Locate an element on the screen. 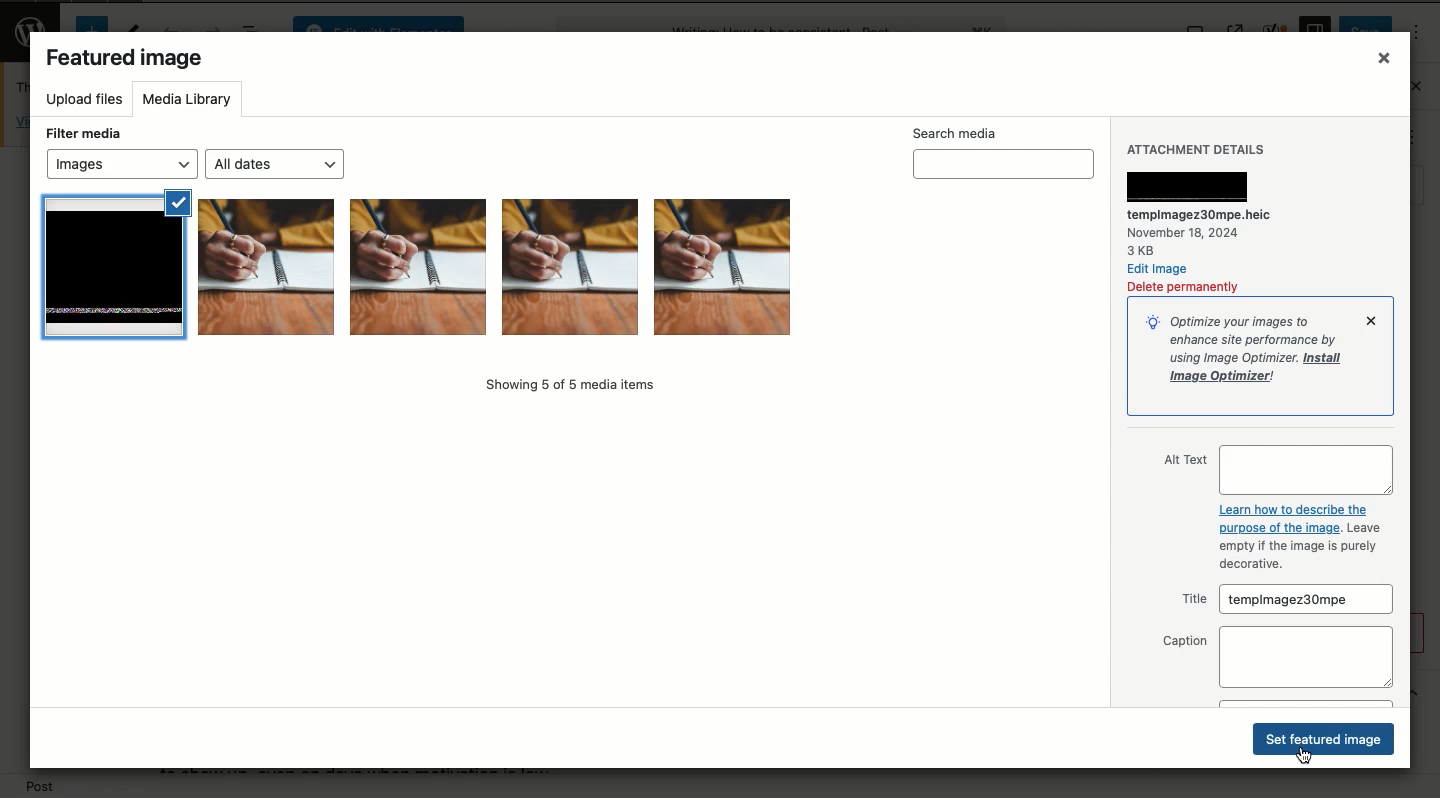 The height and width of the screenshot is (798, 1440). Cursor is located at coordinates (1305, 755).